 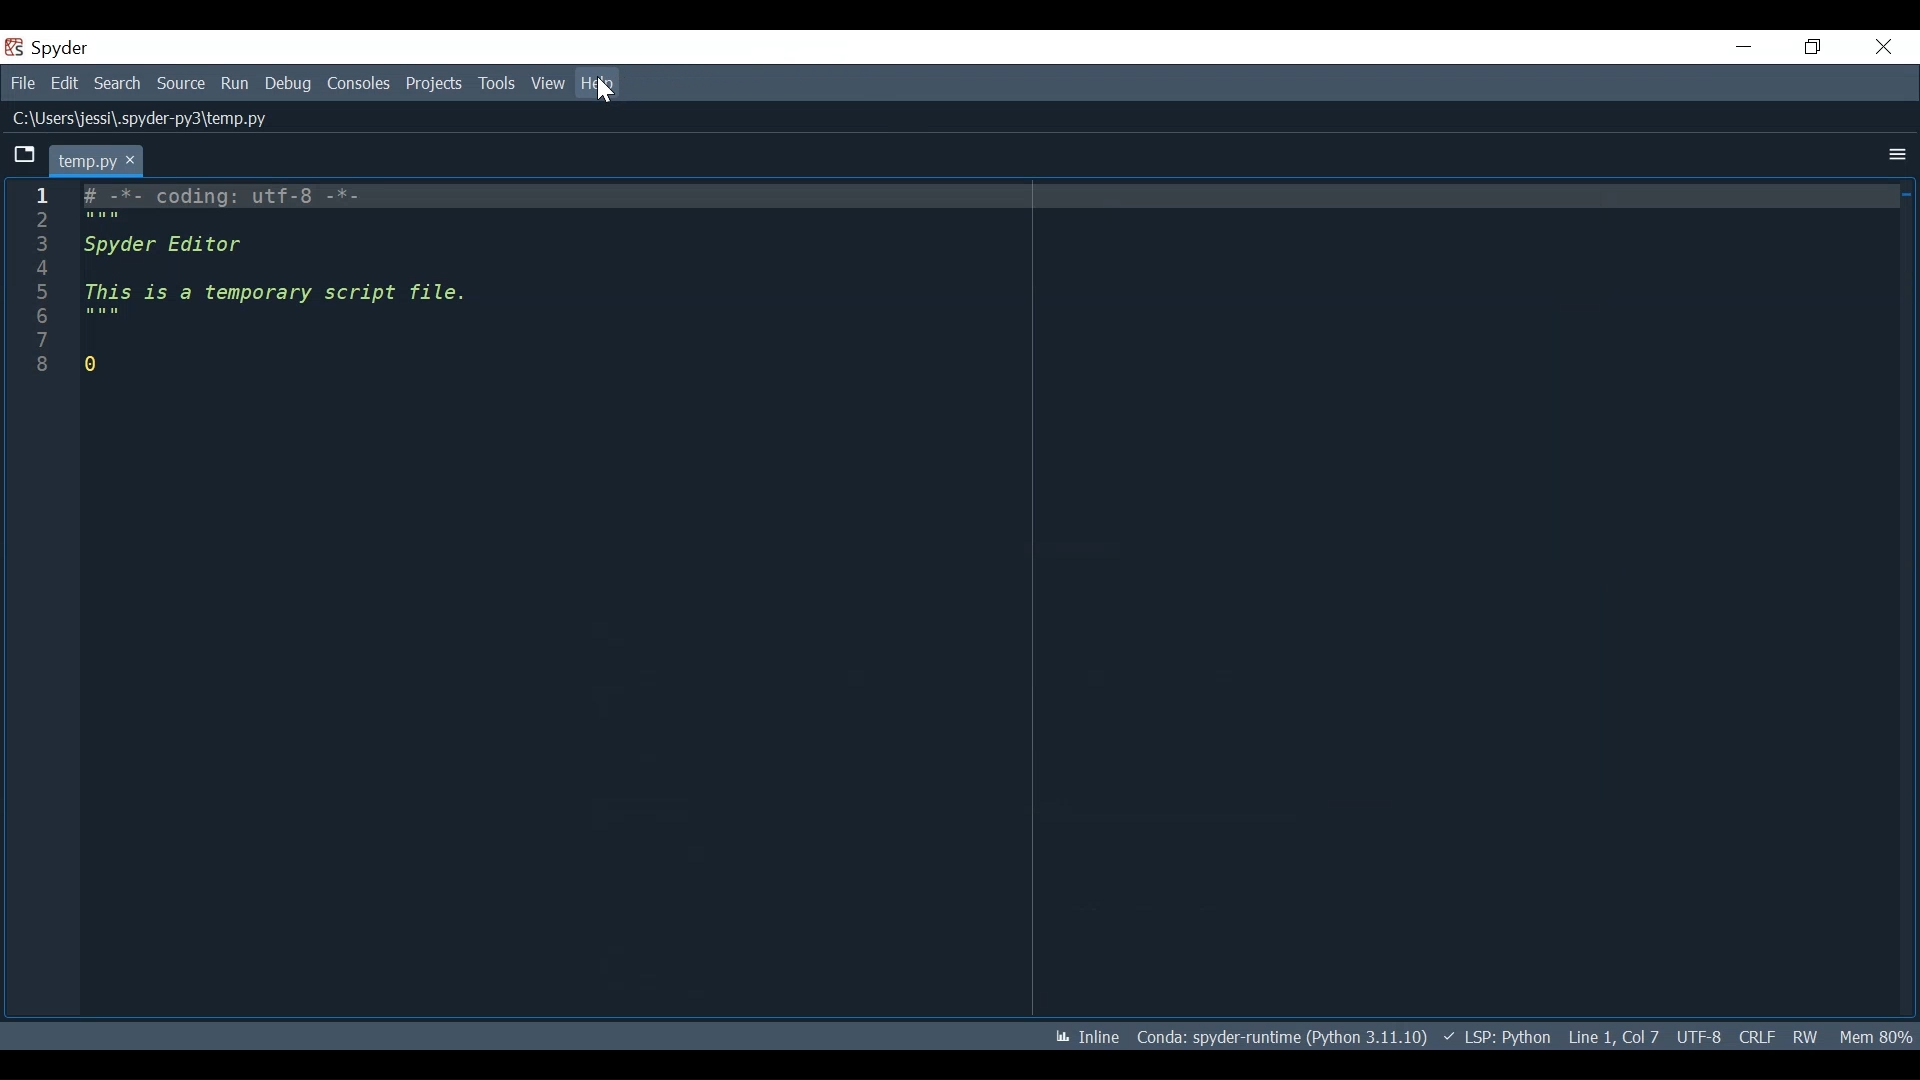 I want to click on CRLF, so click(x=1756, y=1036).